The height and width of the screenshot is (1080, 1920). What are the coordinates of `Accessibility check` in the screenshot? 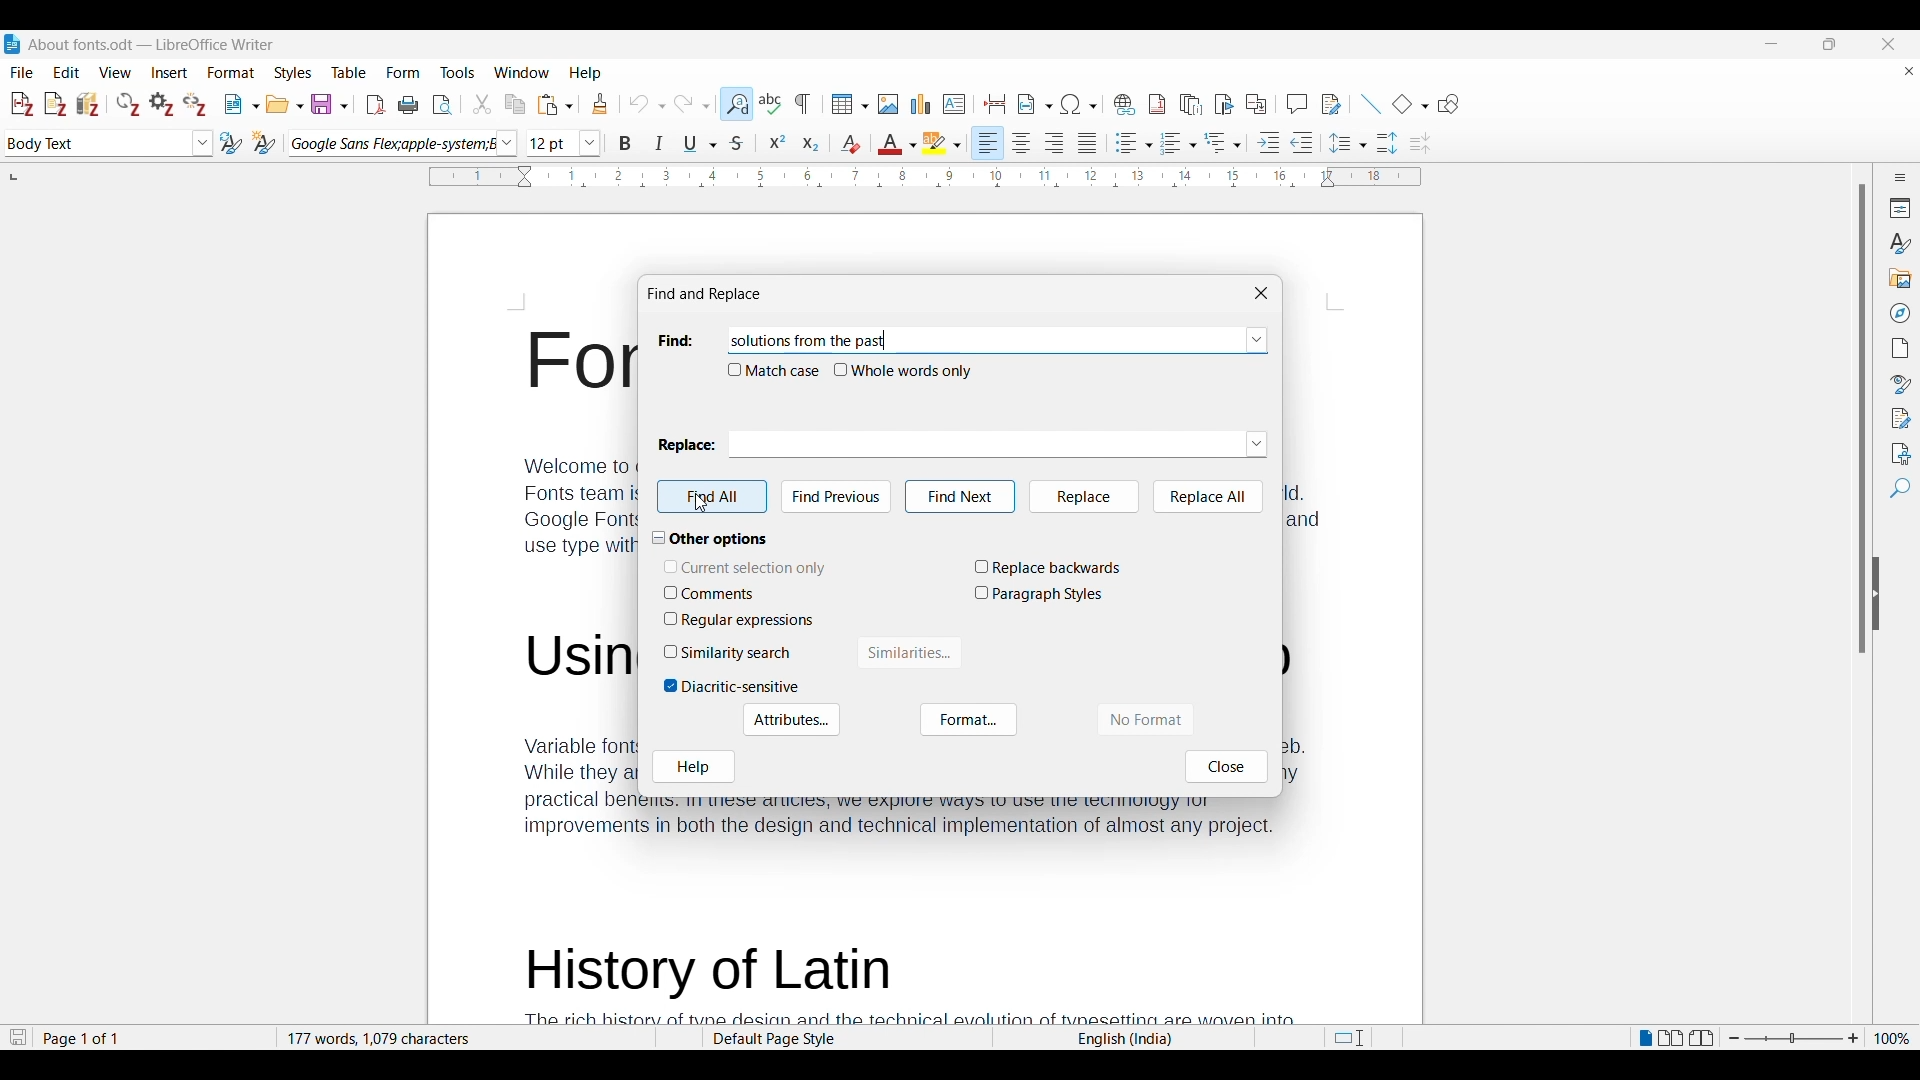 It's located at (1898, 453).